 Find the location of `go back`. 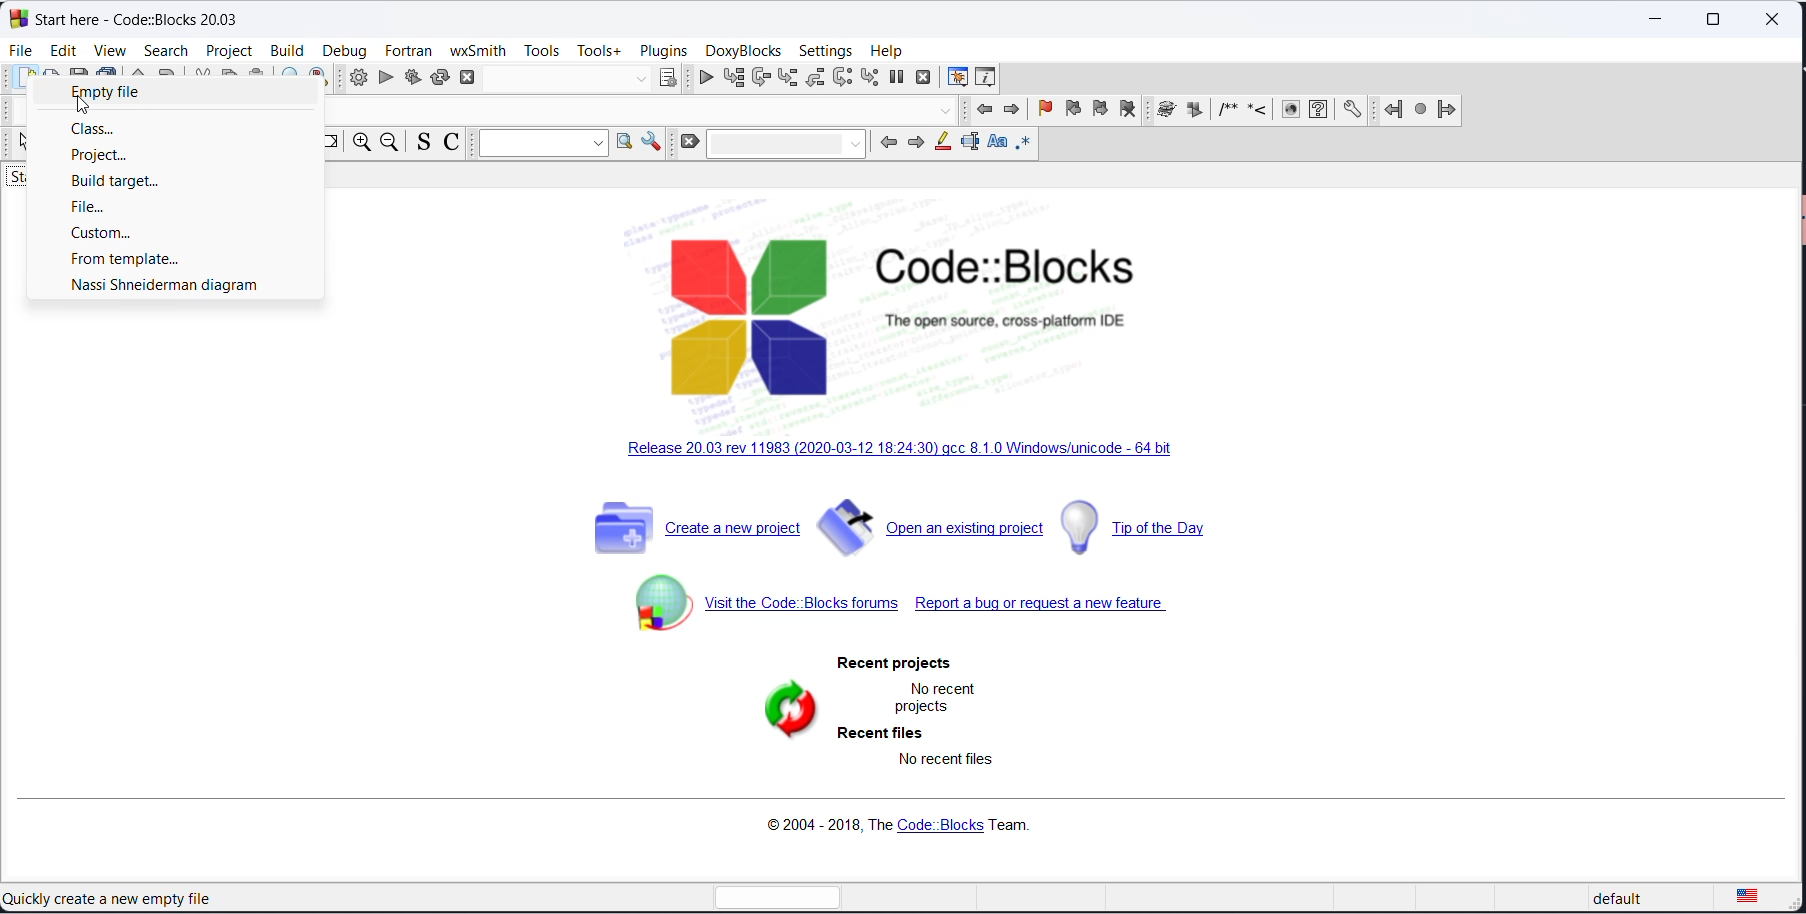

go back is located at coordinates (984, 110).